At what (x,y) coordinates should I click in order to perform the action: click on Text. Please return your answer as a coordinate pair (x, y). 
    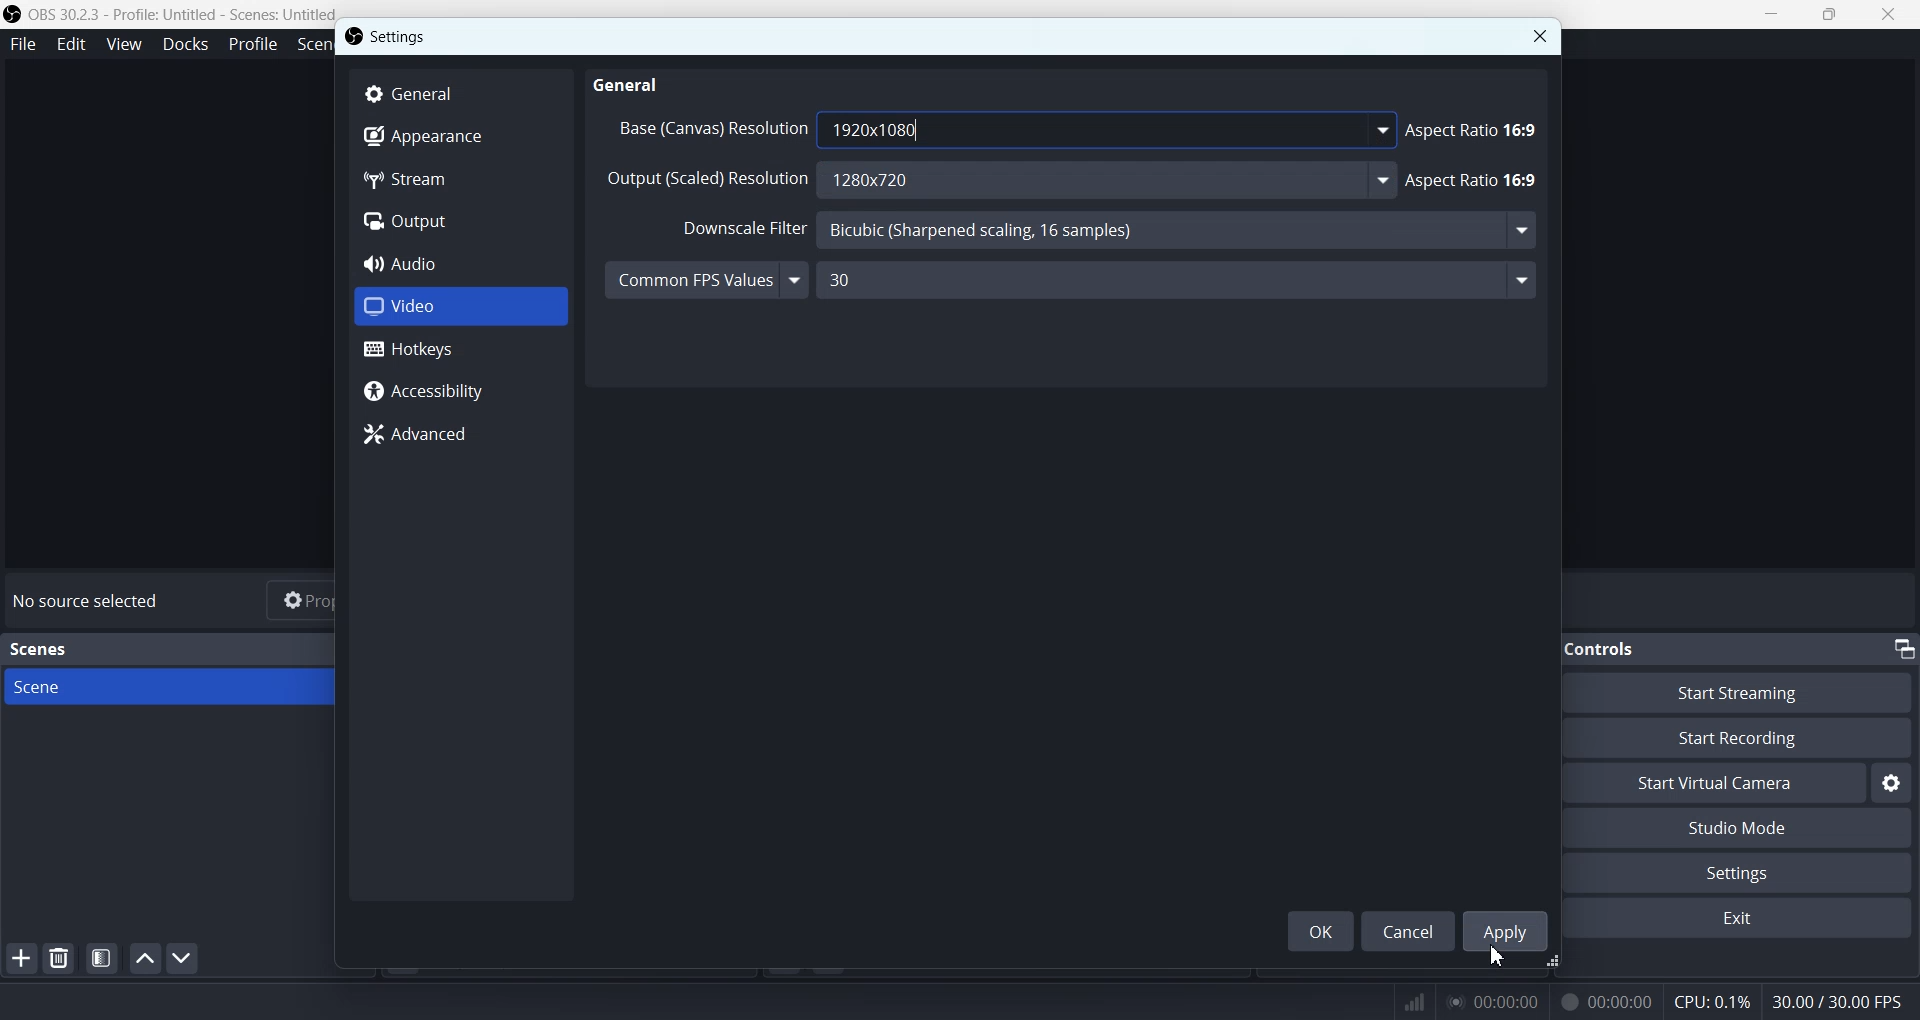
    Looking at the image, I should click on (1846, 997).